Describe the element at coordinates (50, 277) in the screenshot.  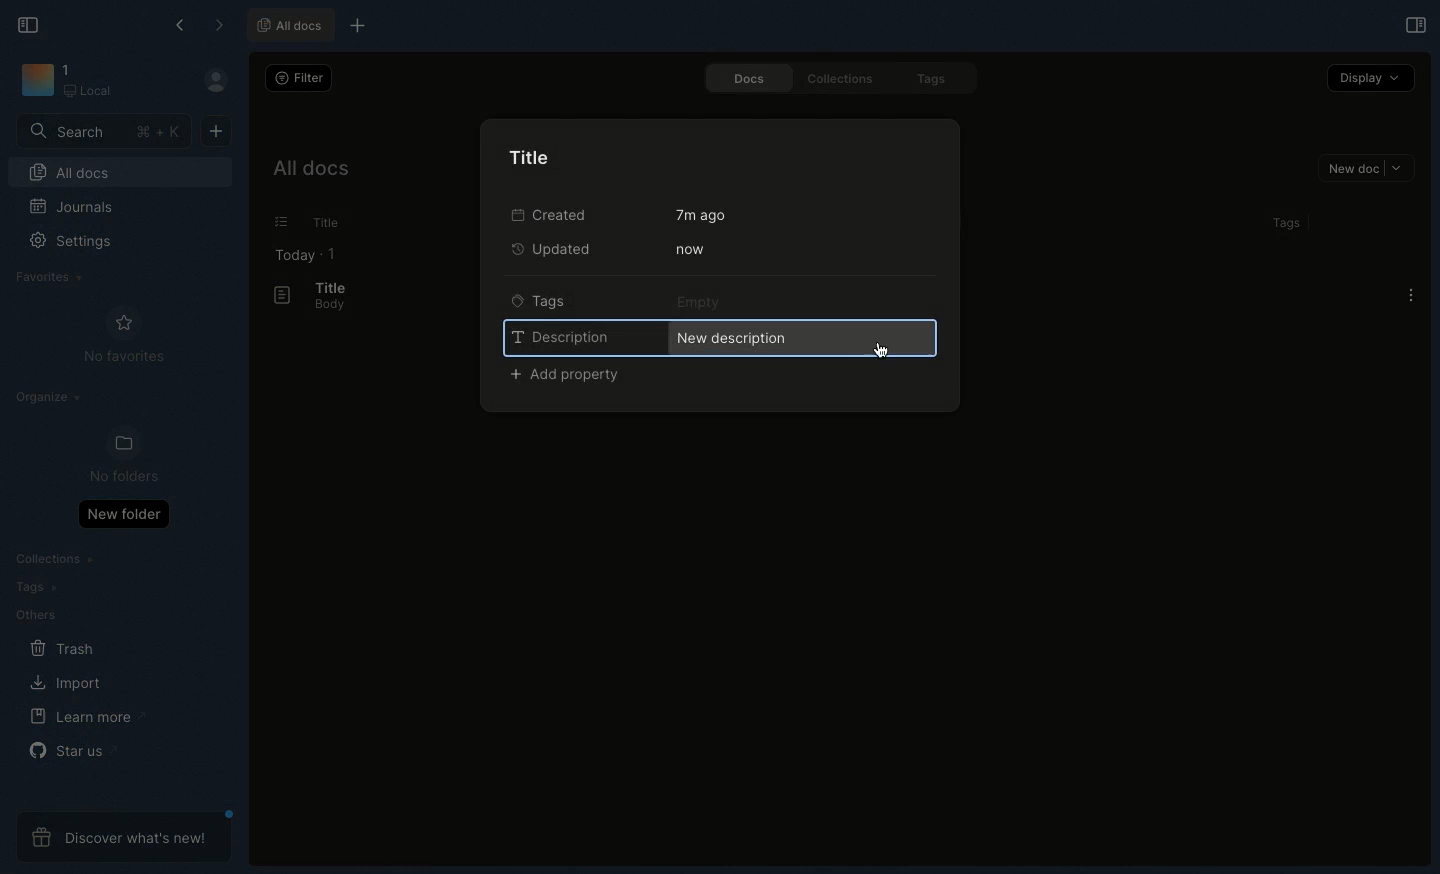
I see `Favorites` at that location.